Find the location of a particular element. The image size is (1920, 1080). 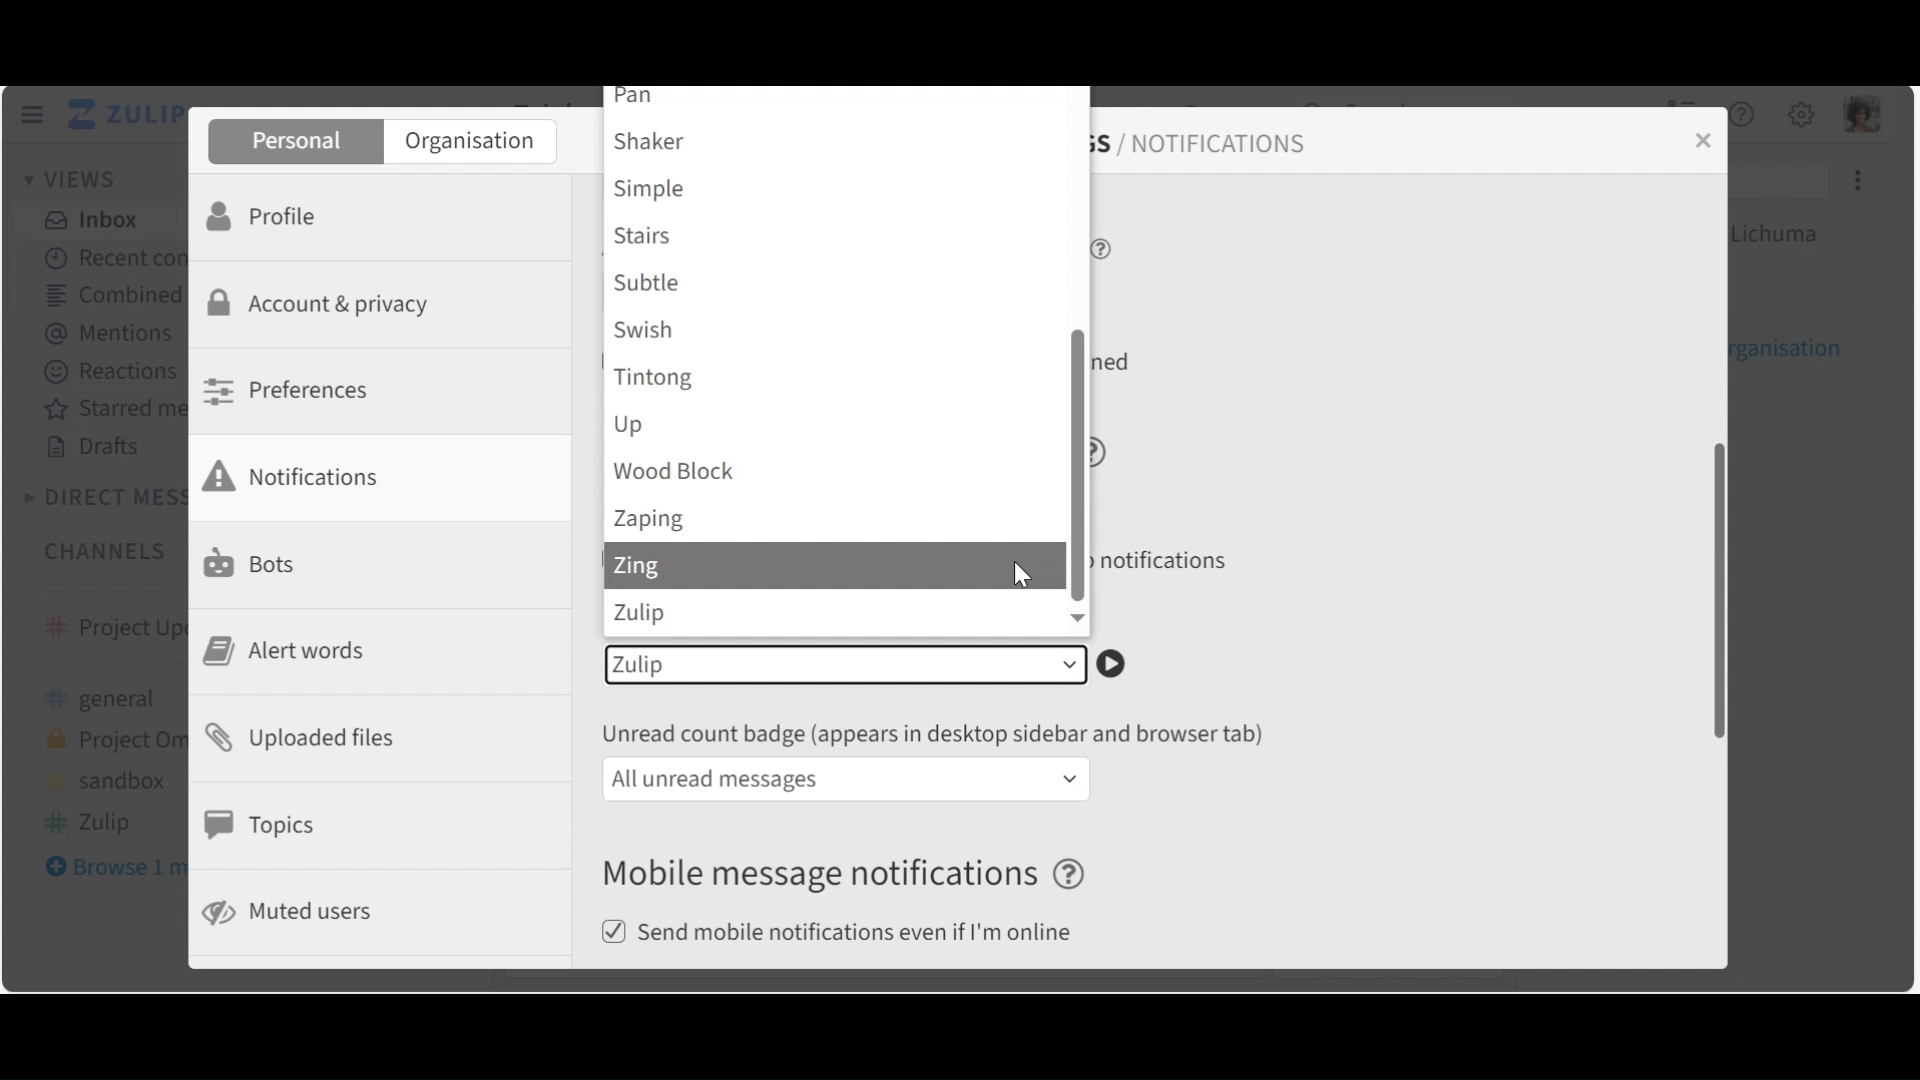

Personal is located at coordinates (293, 142).